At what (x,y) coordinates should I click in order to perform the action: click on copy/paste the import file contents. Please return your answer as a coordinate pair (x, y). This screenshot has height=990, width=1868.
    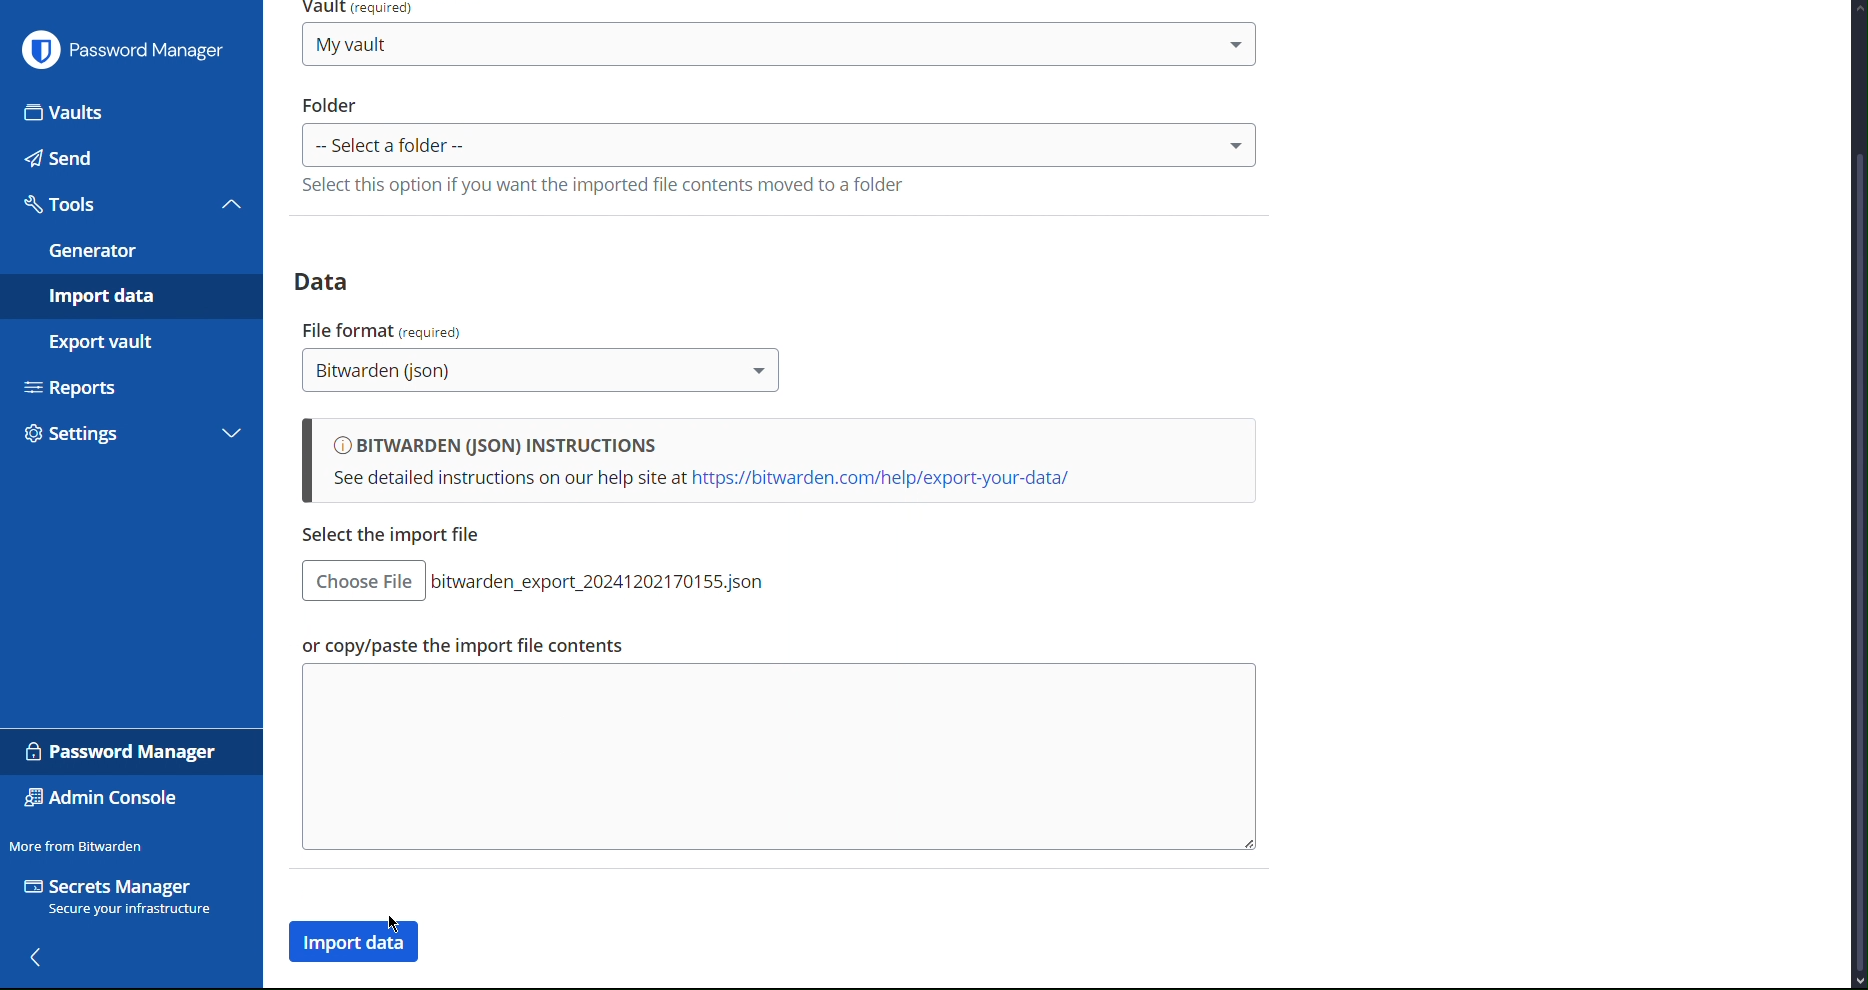
    Looking at the image, I should click on (776, 758).